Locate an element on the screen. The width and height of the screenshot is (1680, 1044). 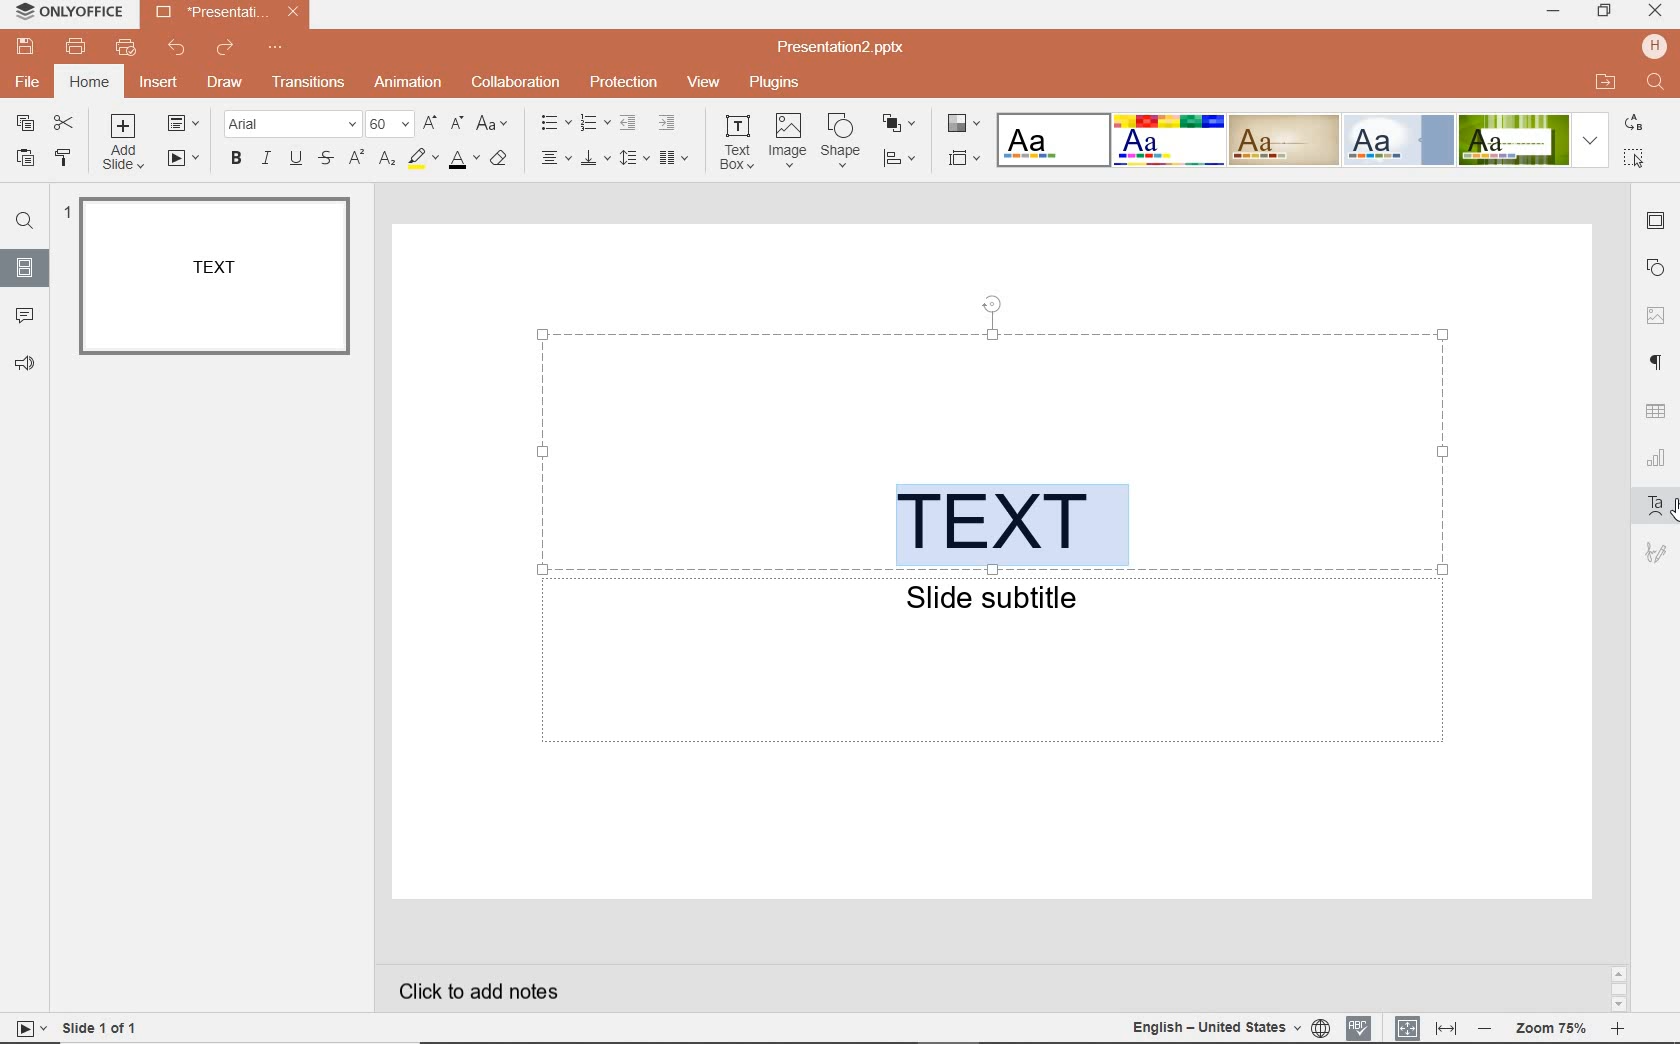
FONT is located at coordinates (295, 123).